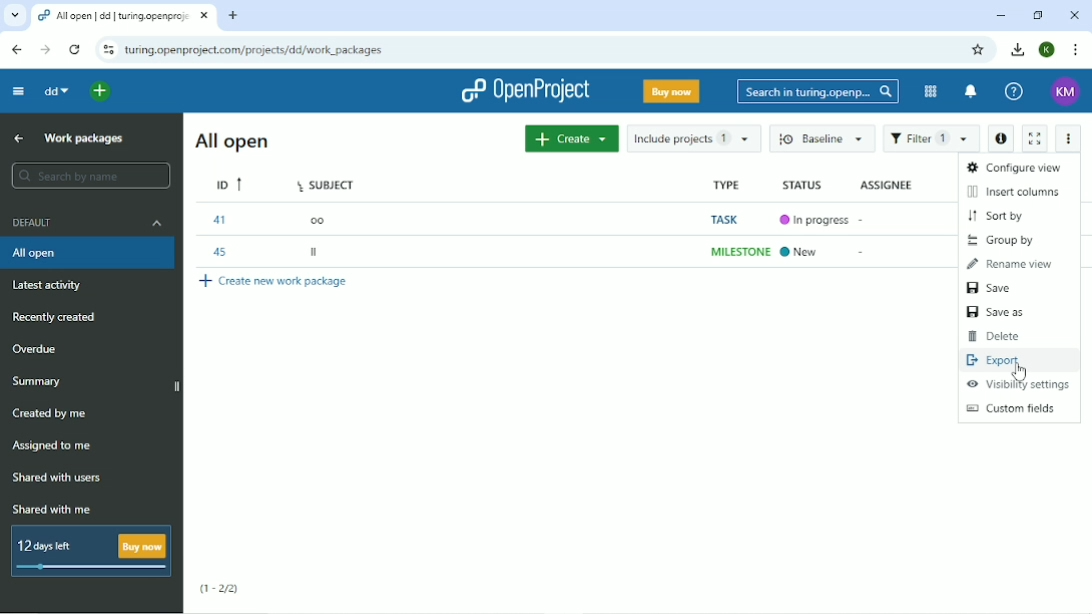  Describe the element at coordinates (1068, 140) in the screenshot. I see `More actions` at that location.